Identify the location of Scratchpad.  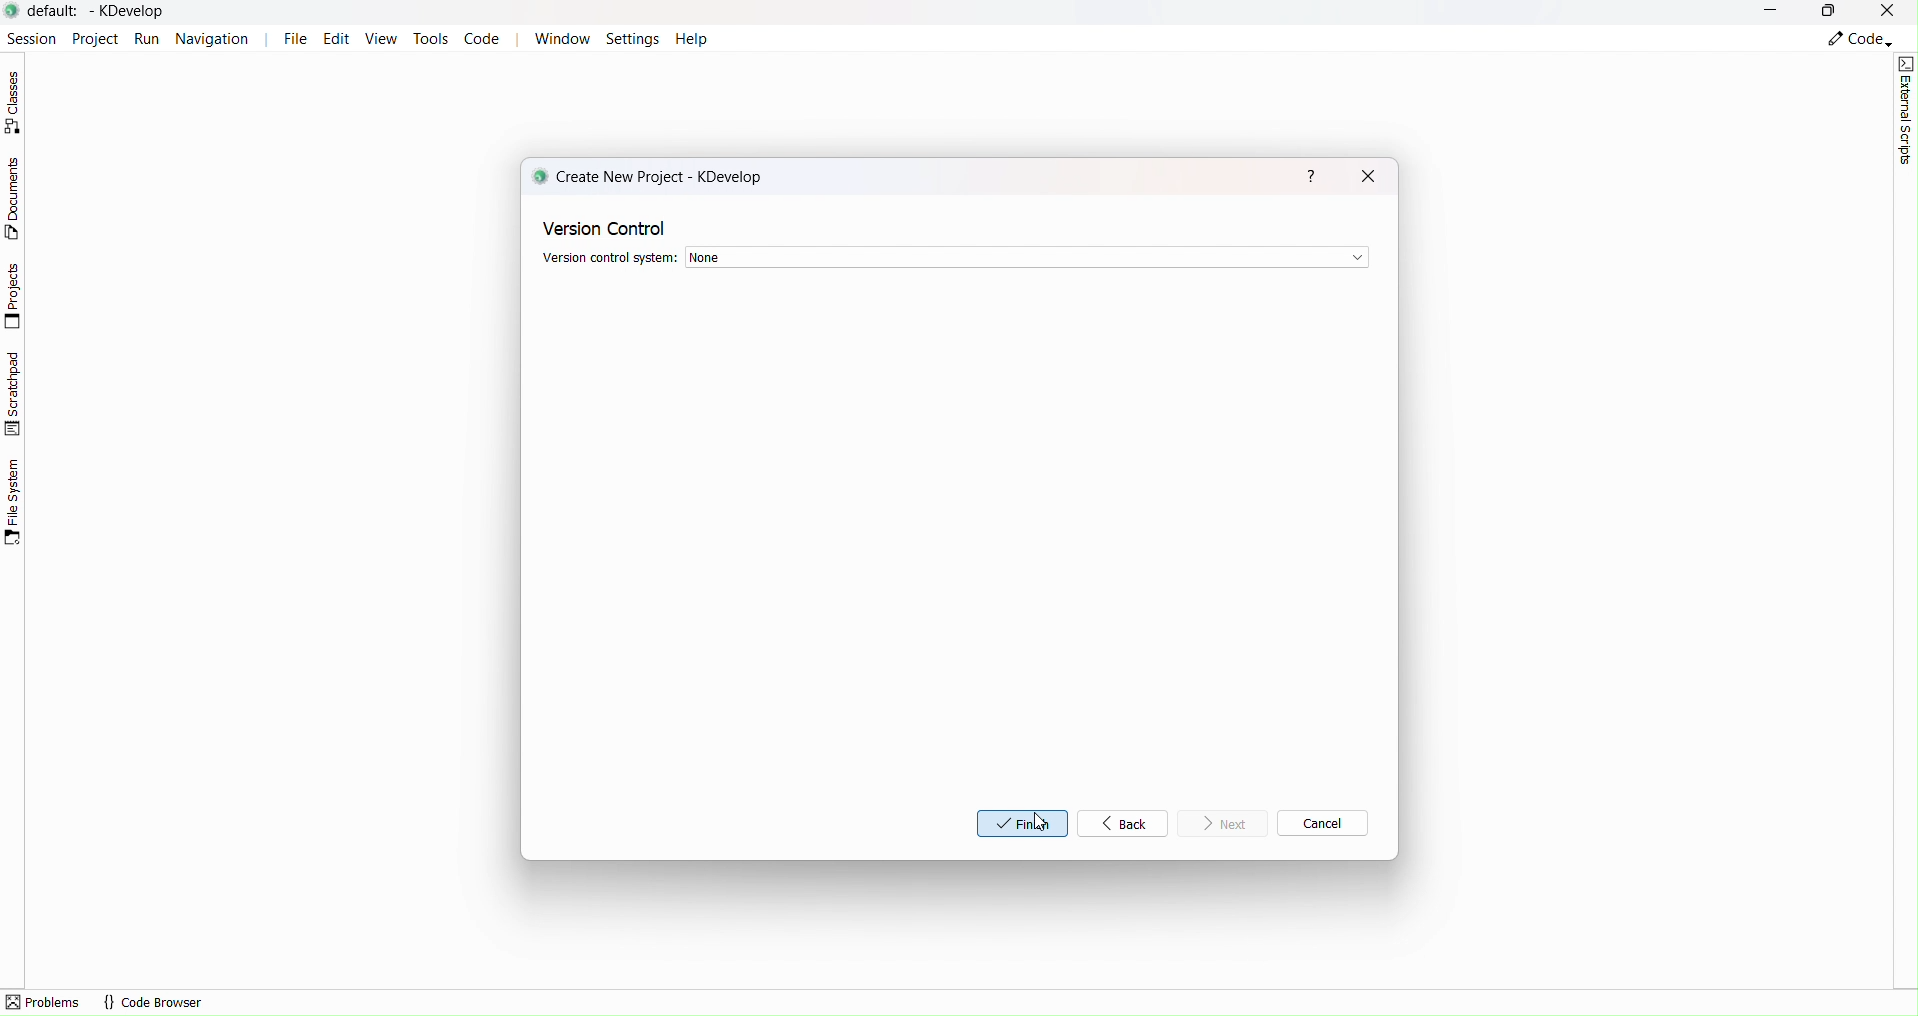
(15, 393).